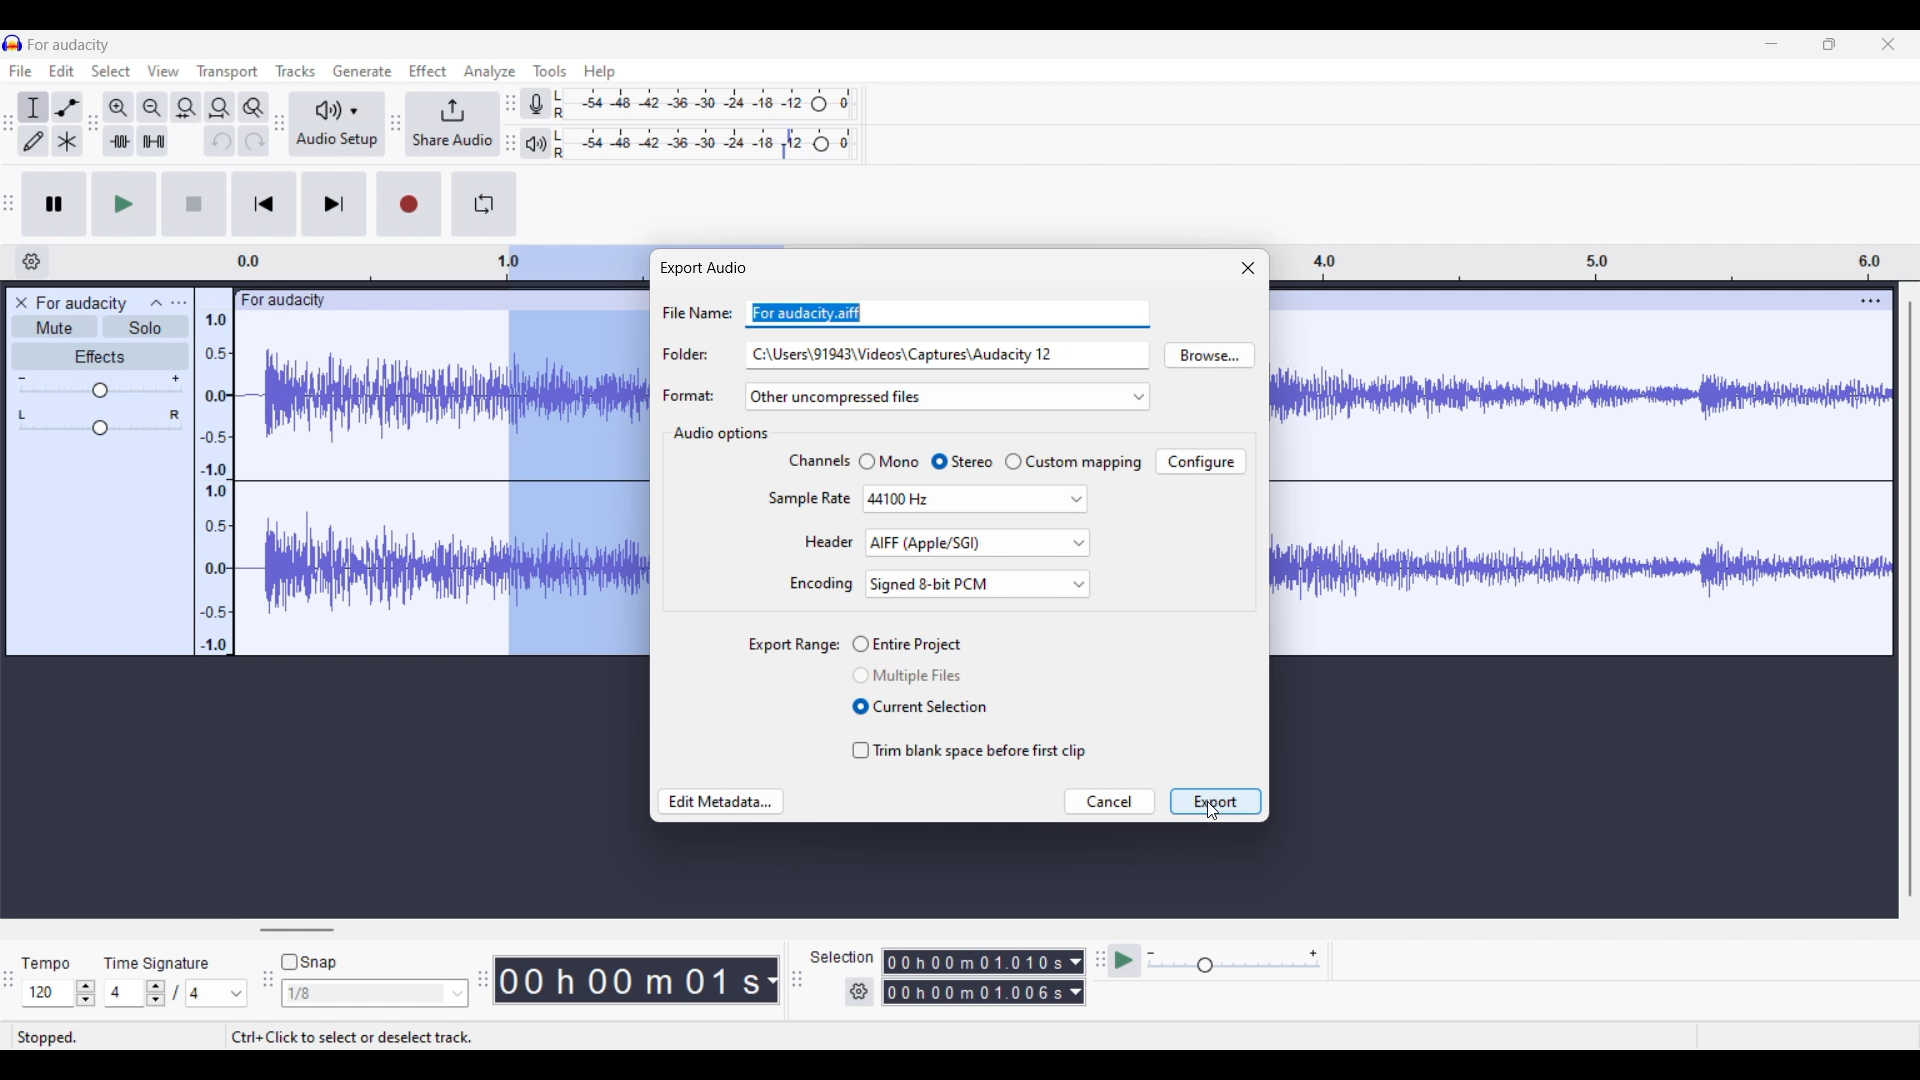 The image size is (1920, 1080). What do you see at coordinates (1772, 43) in the screenshot?
I see `Minimize` at bounding box center [1772, 43].